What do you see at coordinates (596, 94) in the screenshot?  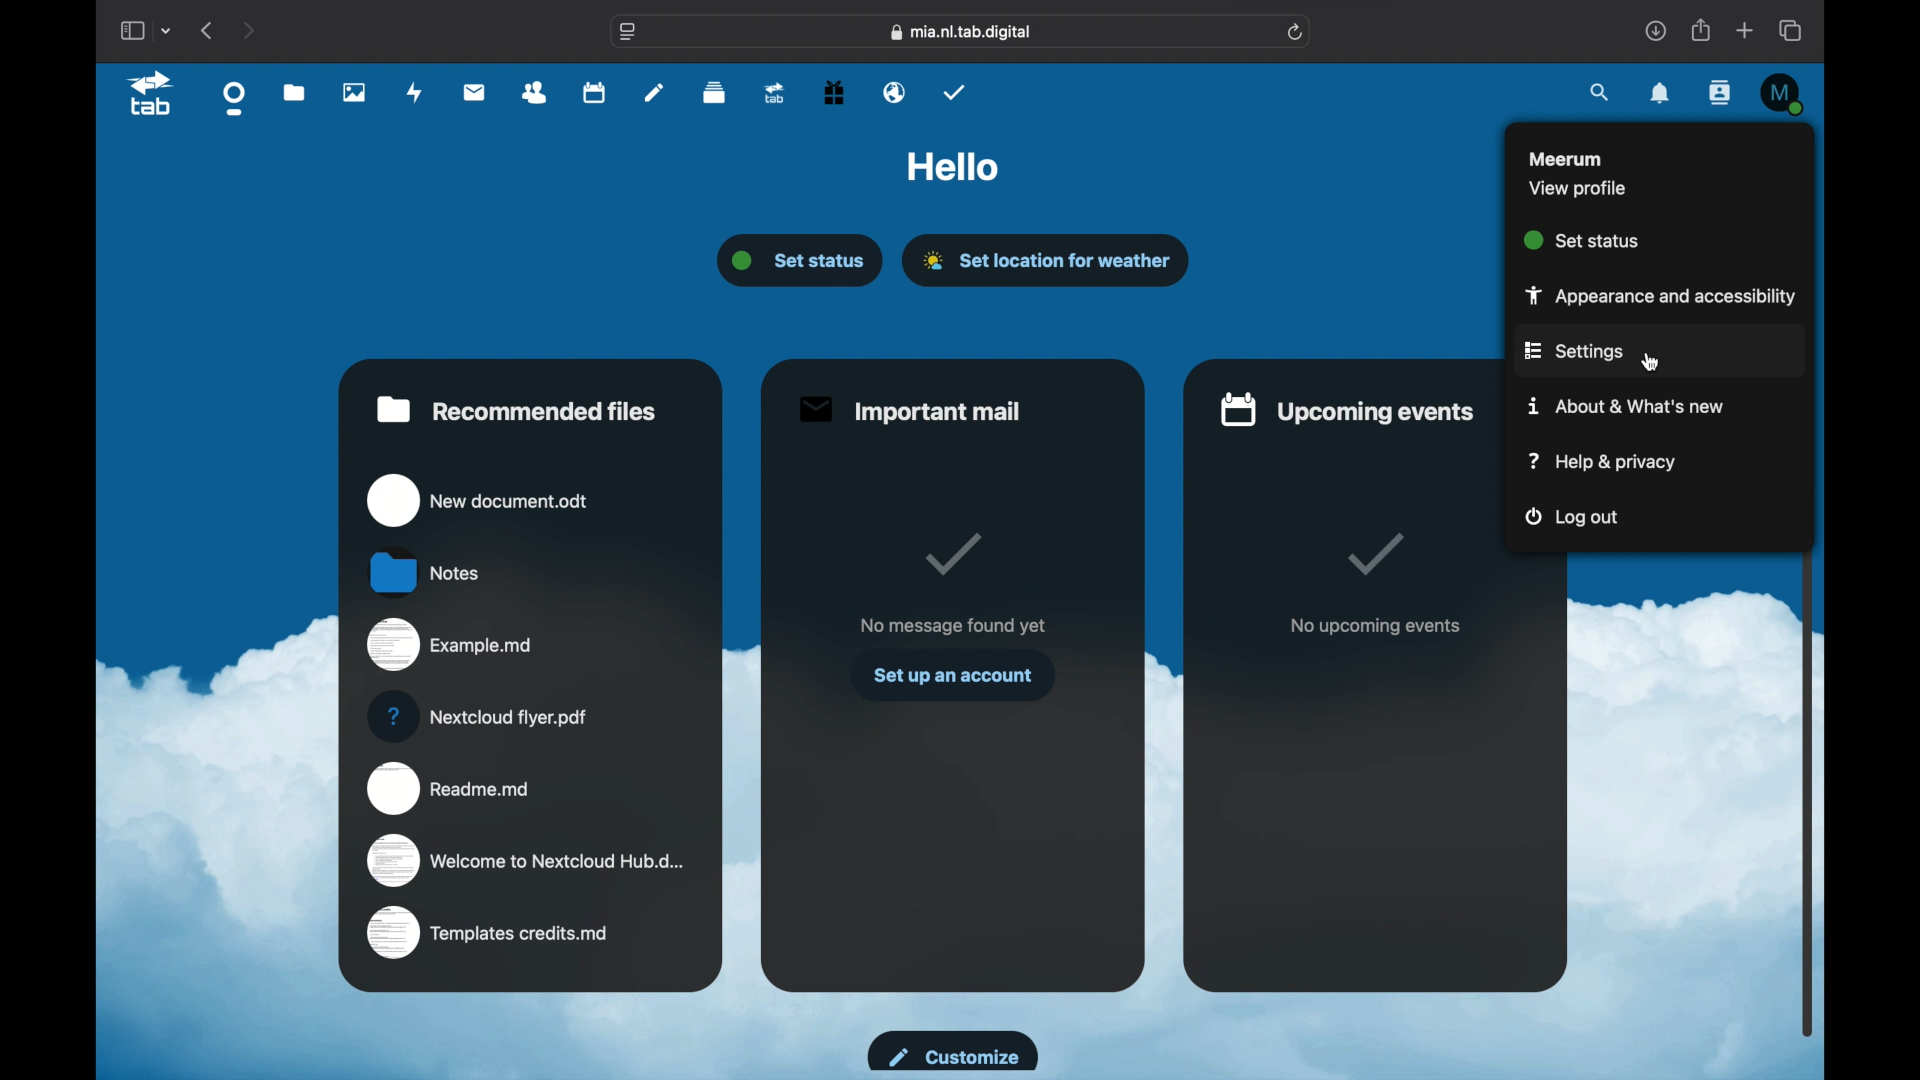 I see `calendar` at bounding box center [596, 94].